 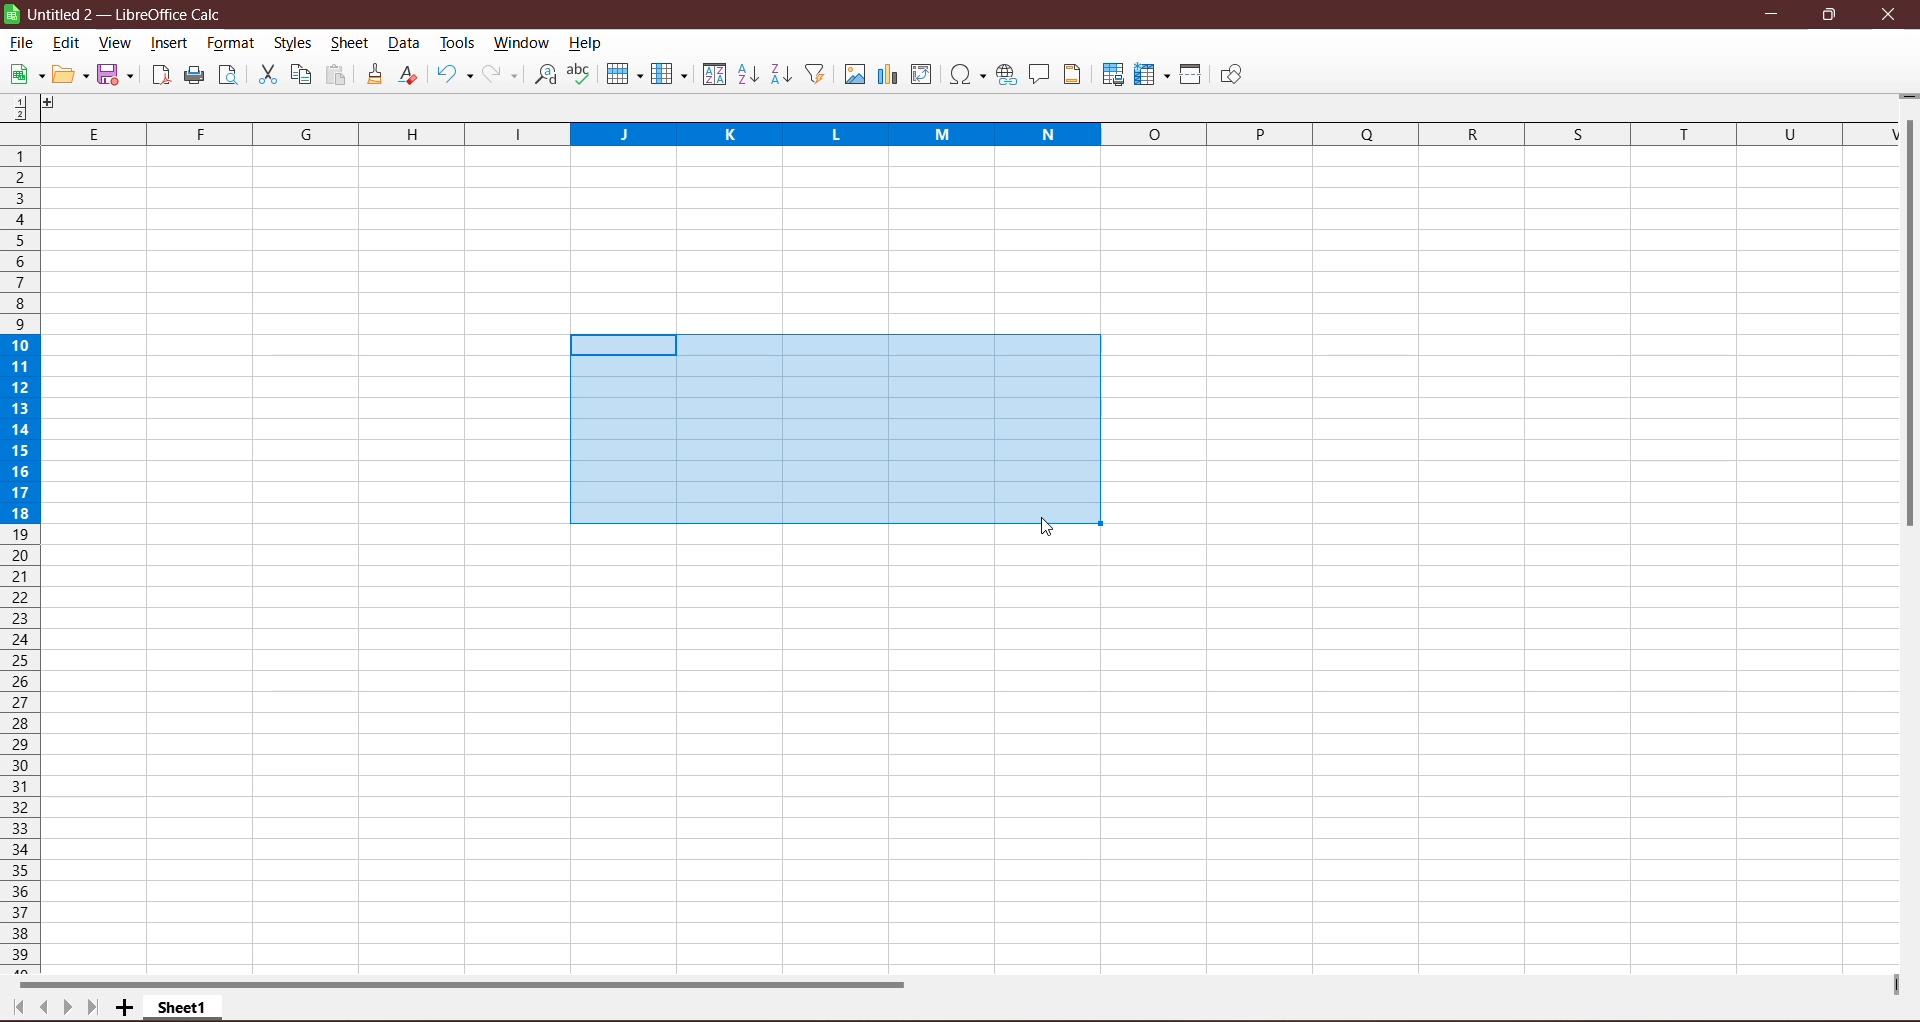 What do you see at coordinates (747, 74) in the screenshot?
I see `Sort  Ascending` at bounding box center [747, 74].